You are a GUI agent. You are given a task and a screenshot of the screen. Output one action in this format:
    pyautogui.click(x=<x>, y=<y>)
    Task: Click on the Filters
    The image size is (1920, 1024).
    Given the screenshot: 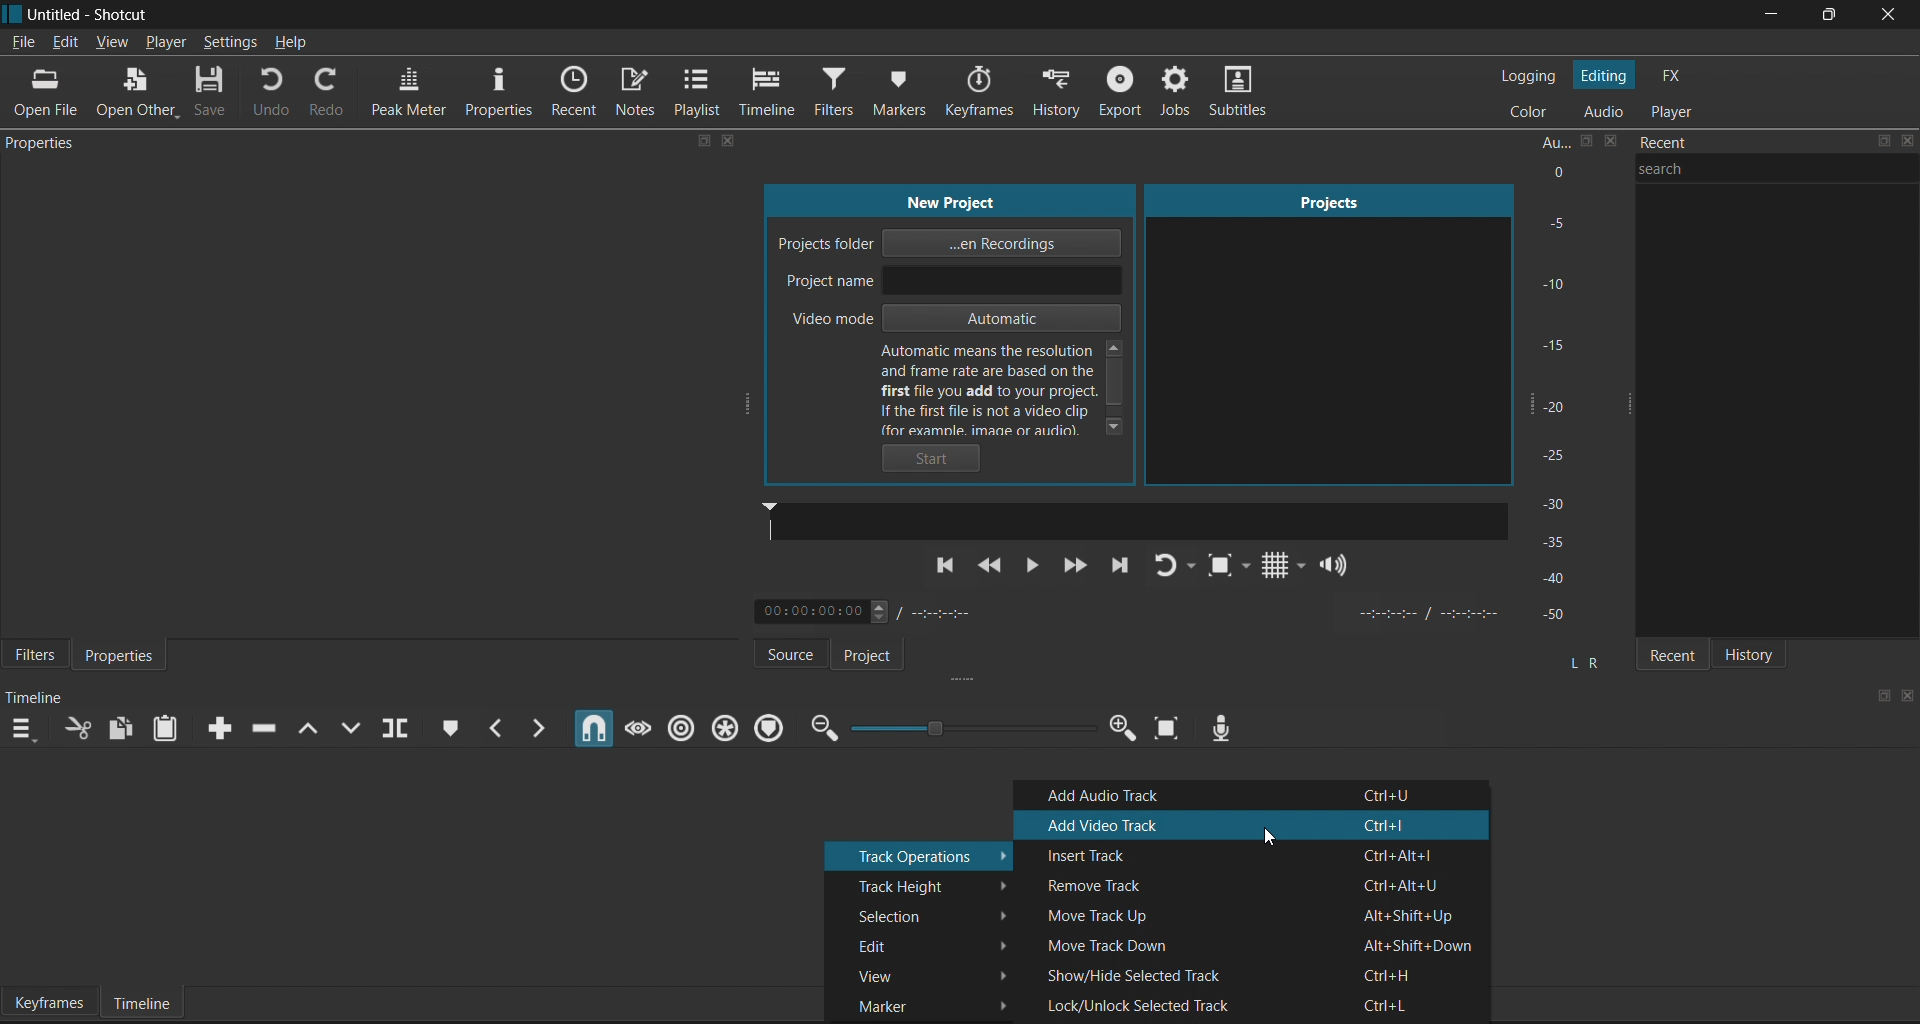 What is the action you would take?
    pyautogui.click(x=32, y=657)
    